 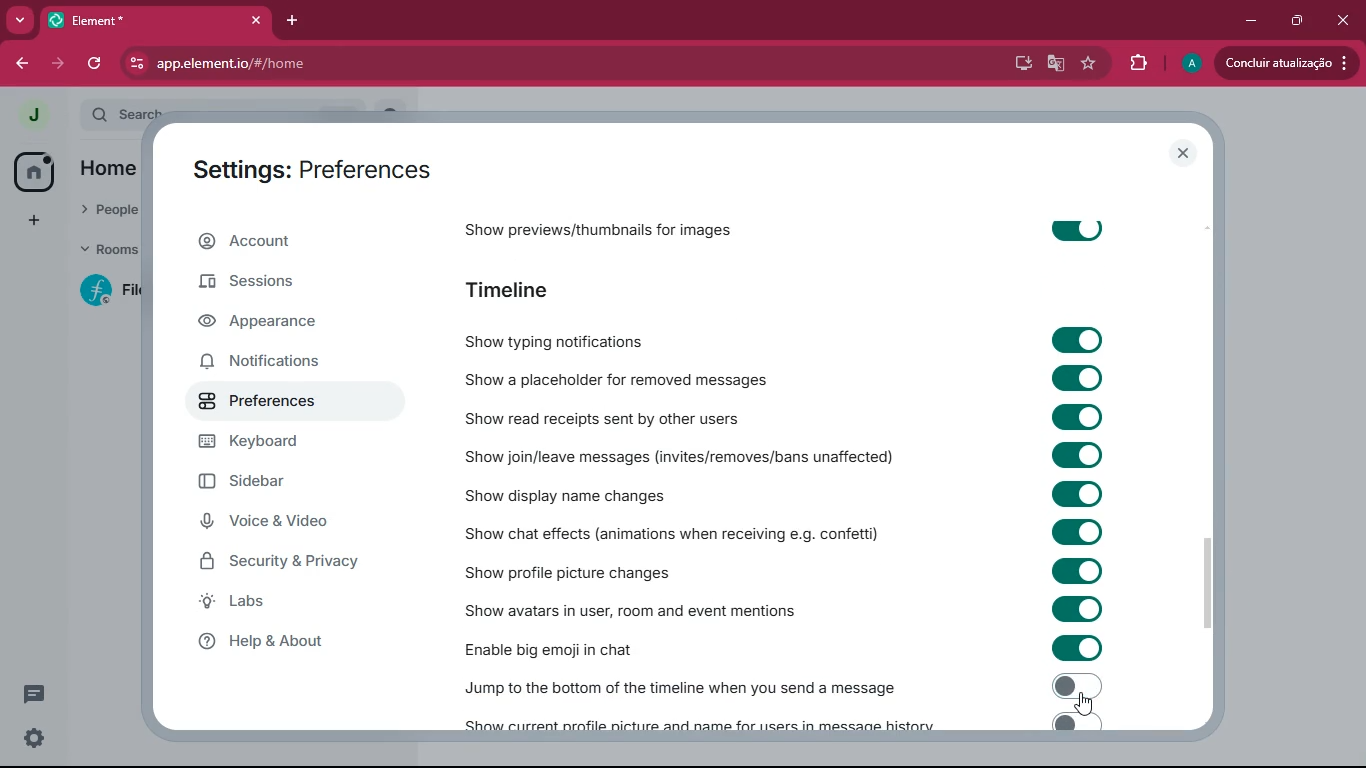 What do you see at coordinates (523, 292) in the screenshot?
I see `timeline` at bounding box center [523, 292].